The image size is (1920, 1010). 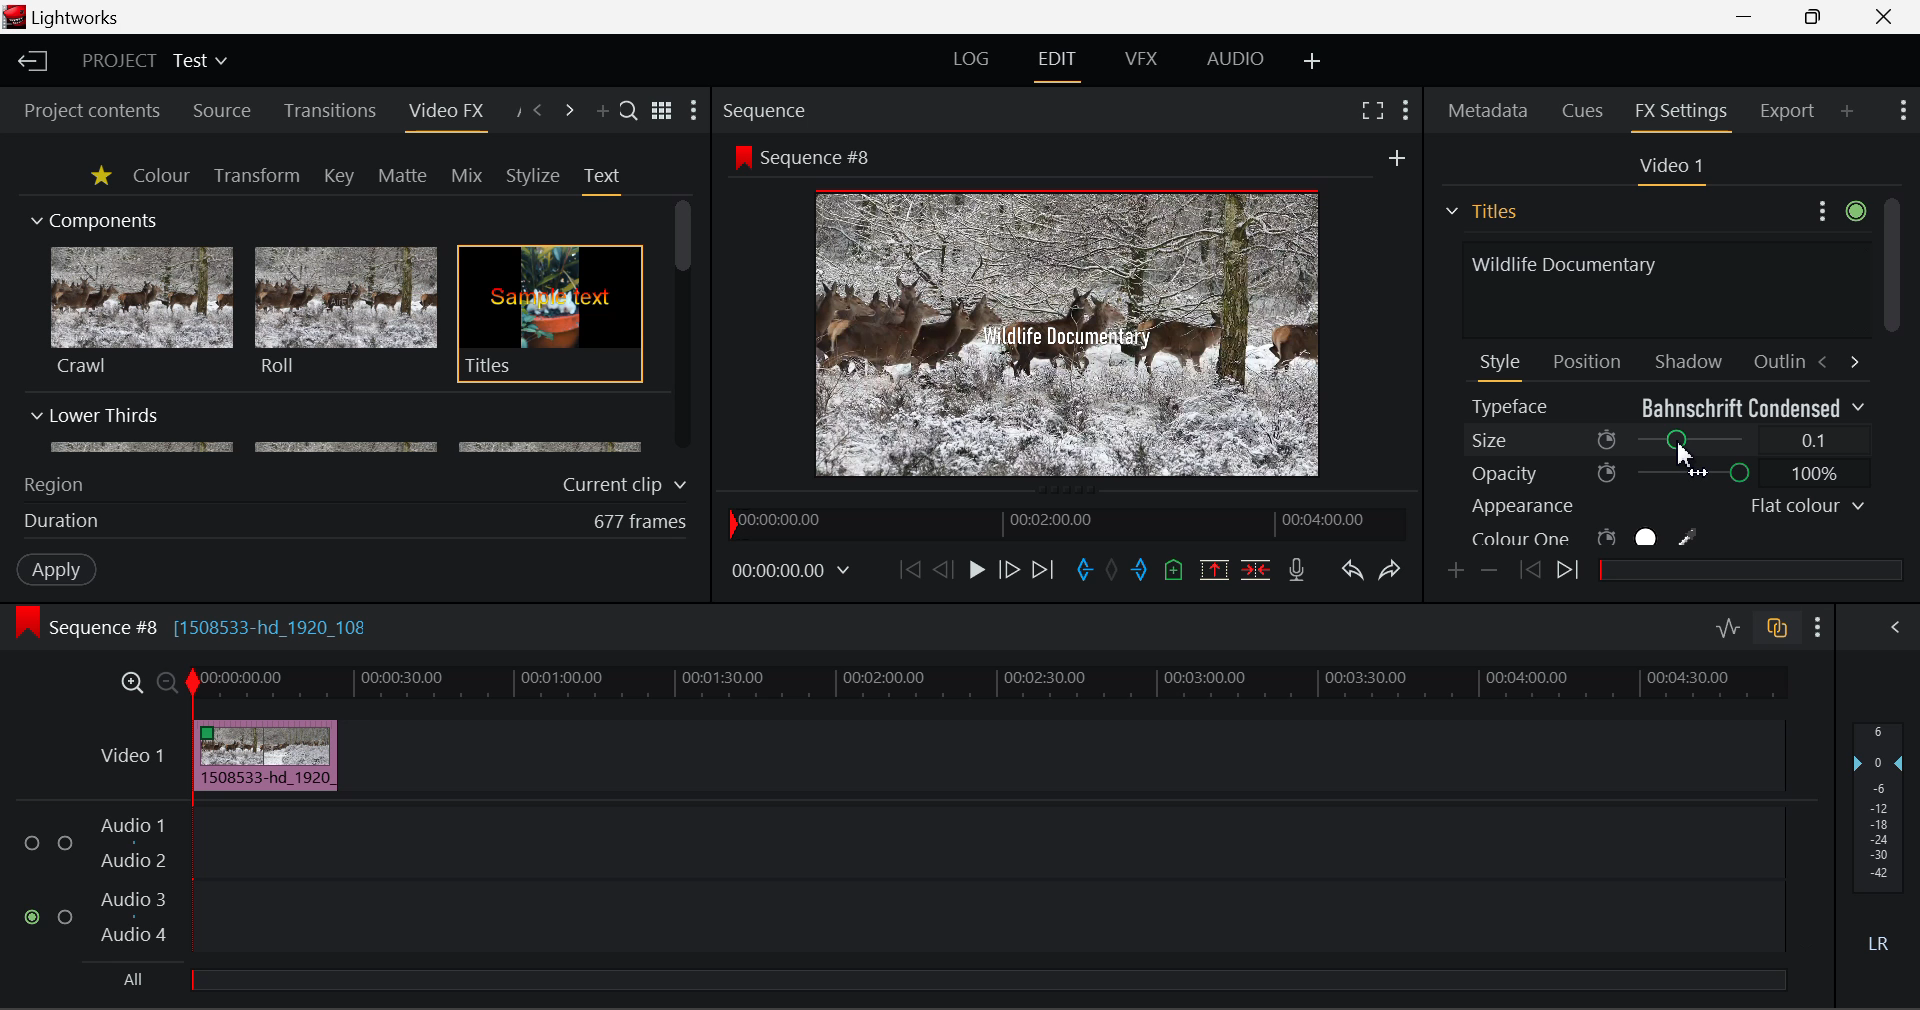 I want to click on Matte, so click(x=401, y=175).